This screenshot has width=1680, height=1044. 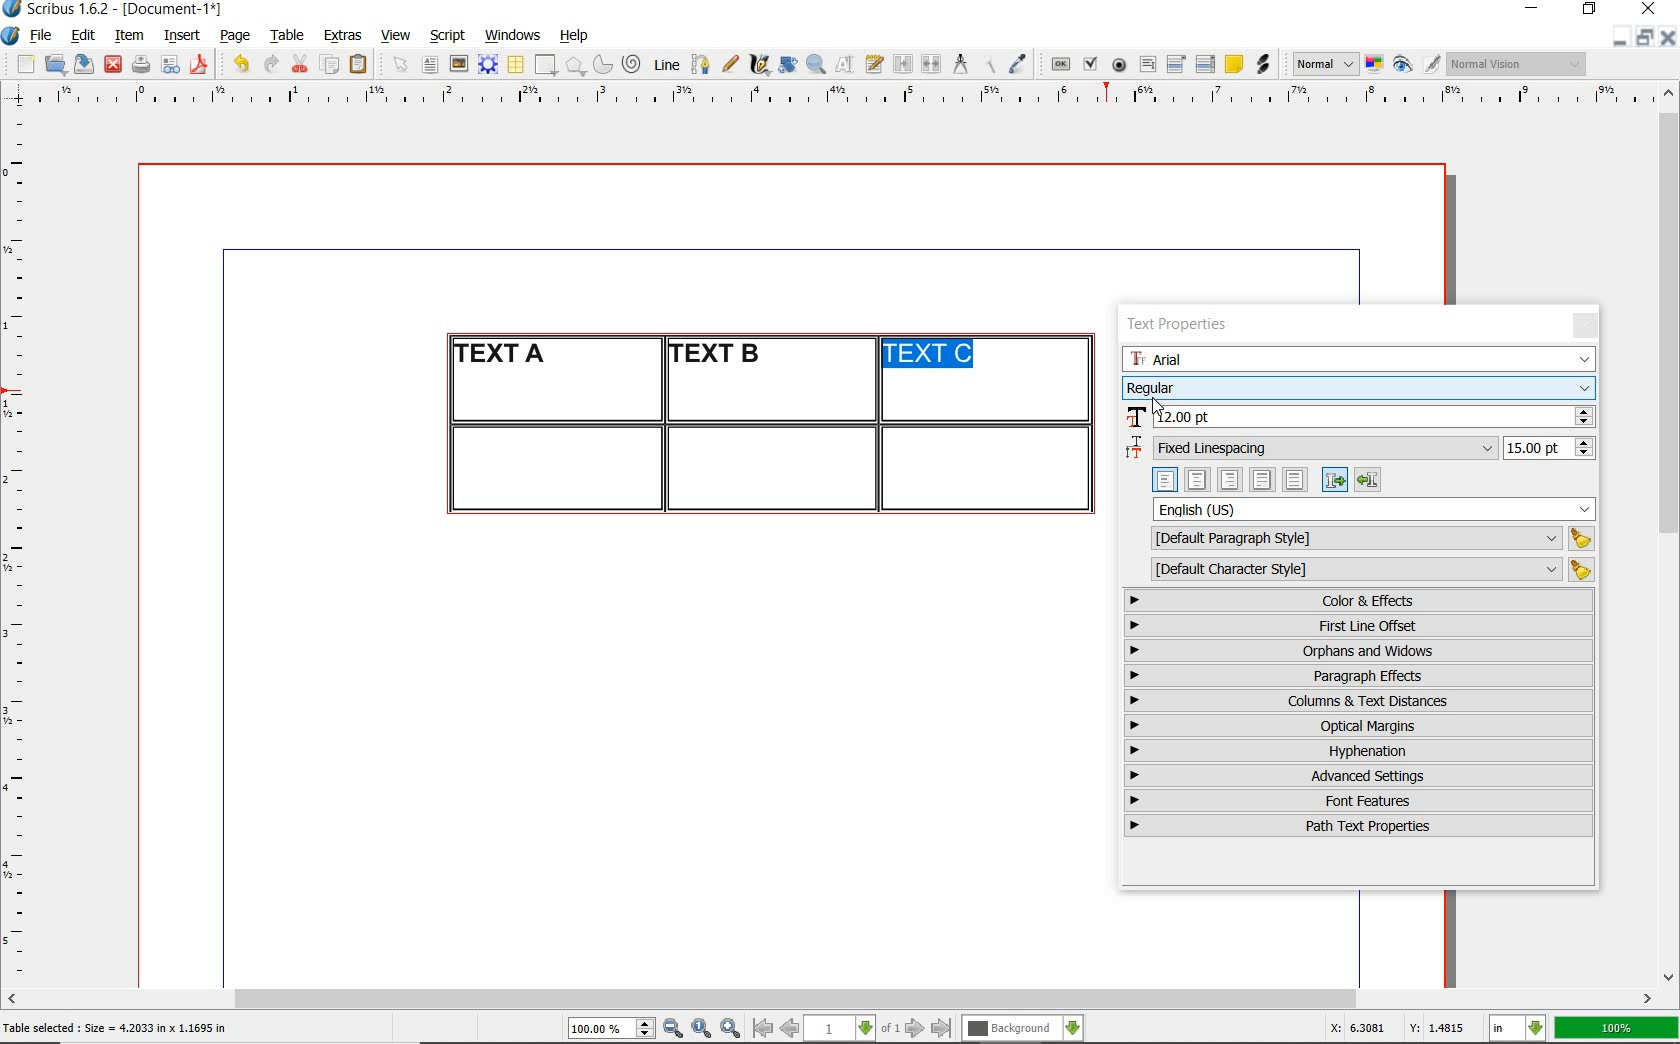 What do you see at coordinates (633, 64) in the screenshot?
I see `spiral` at bounding box center [633, 64].